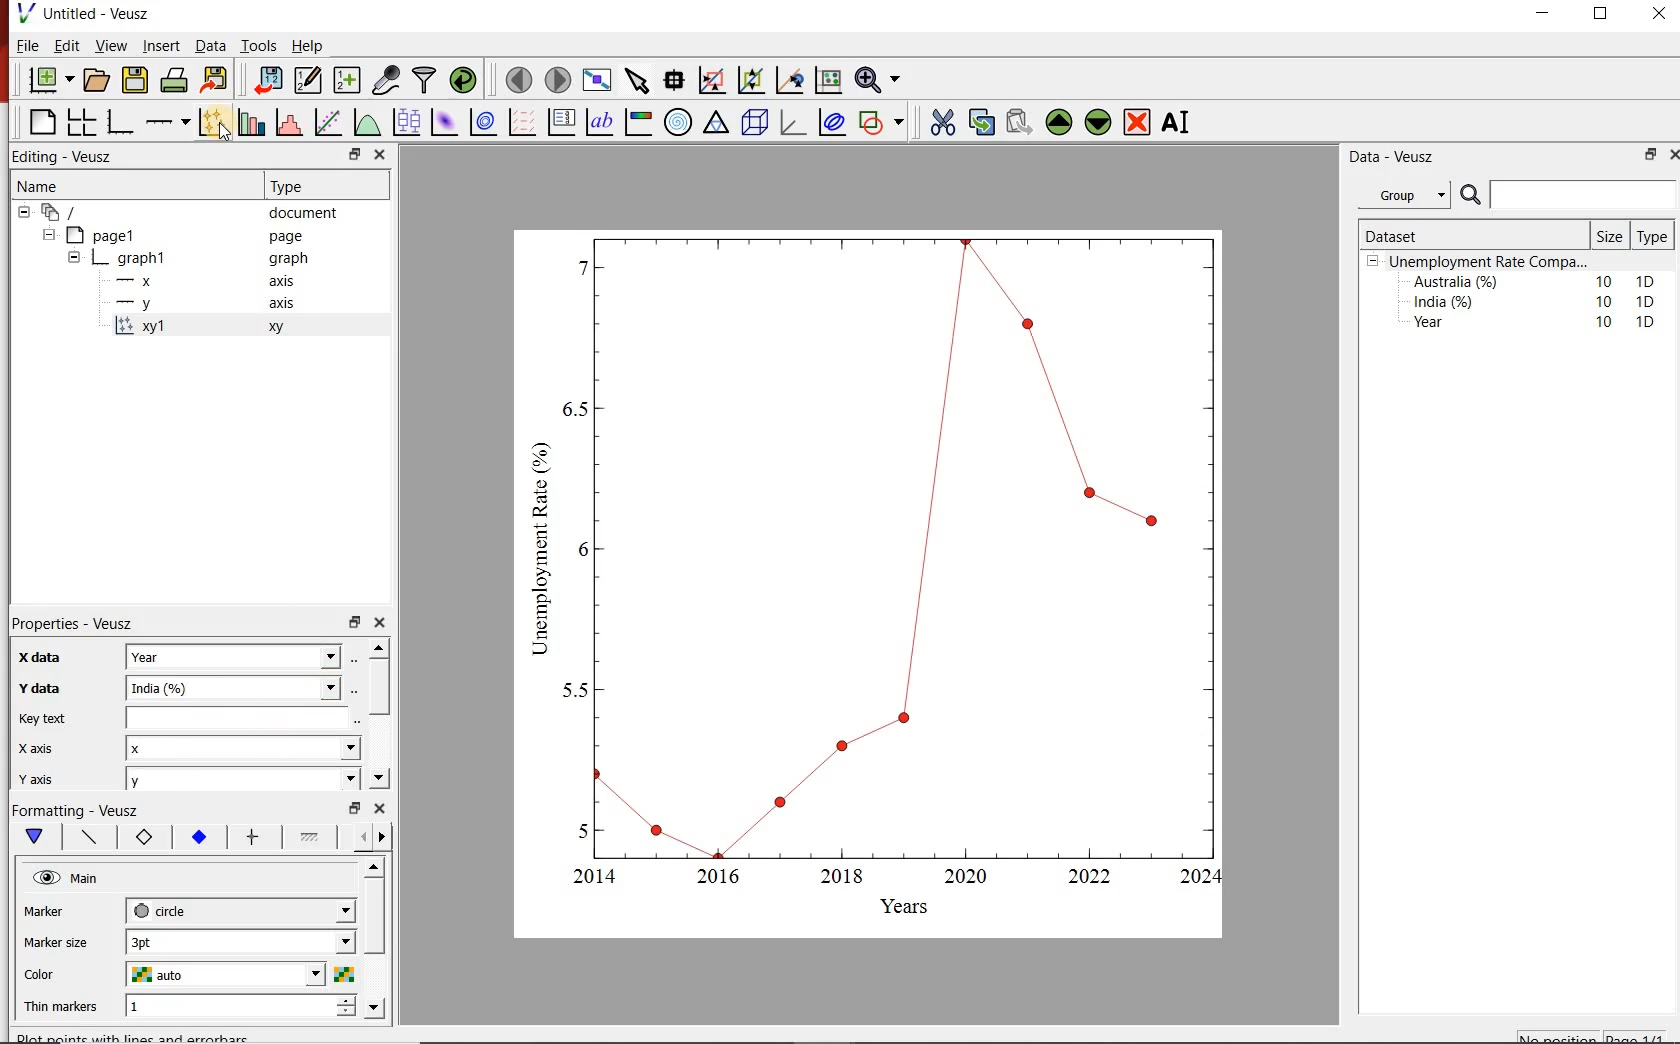 Image resolution: width=1680 pixels, height=1044 pixels. I want to click on minimise, so click(1548, 18).